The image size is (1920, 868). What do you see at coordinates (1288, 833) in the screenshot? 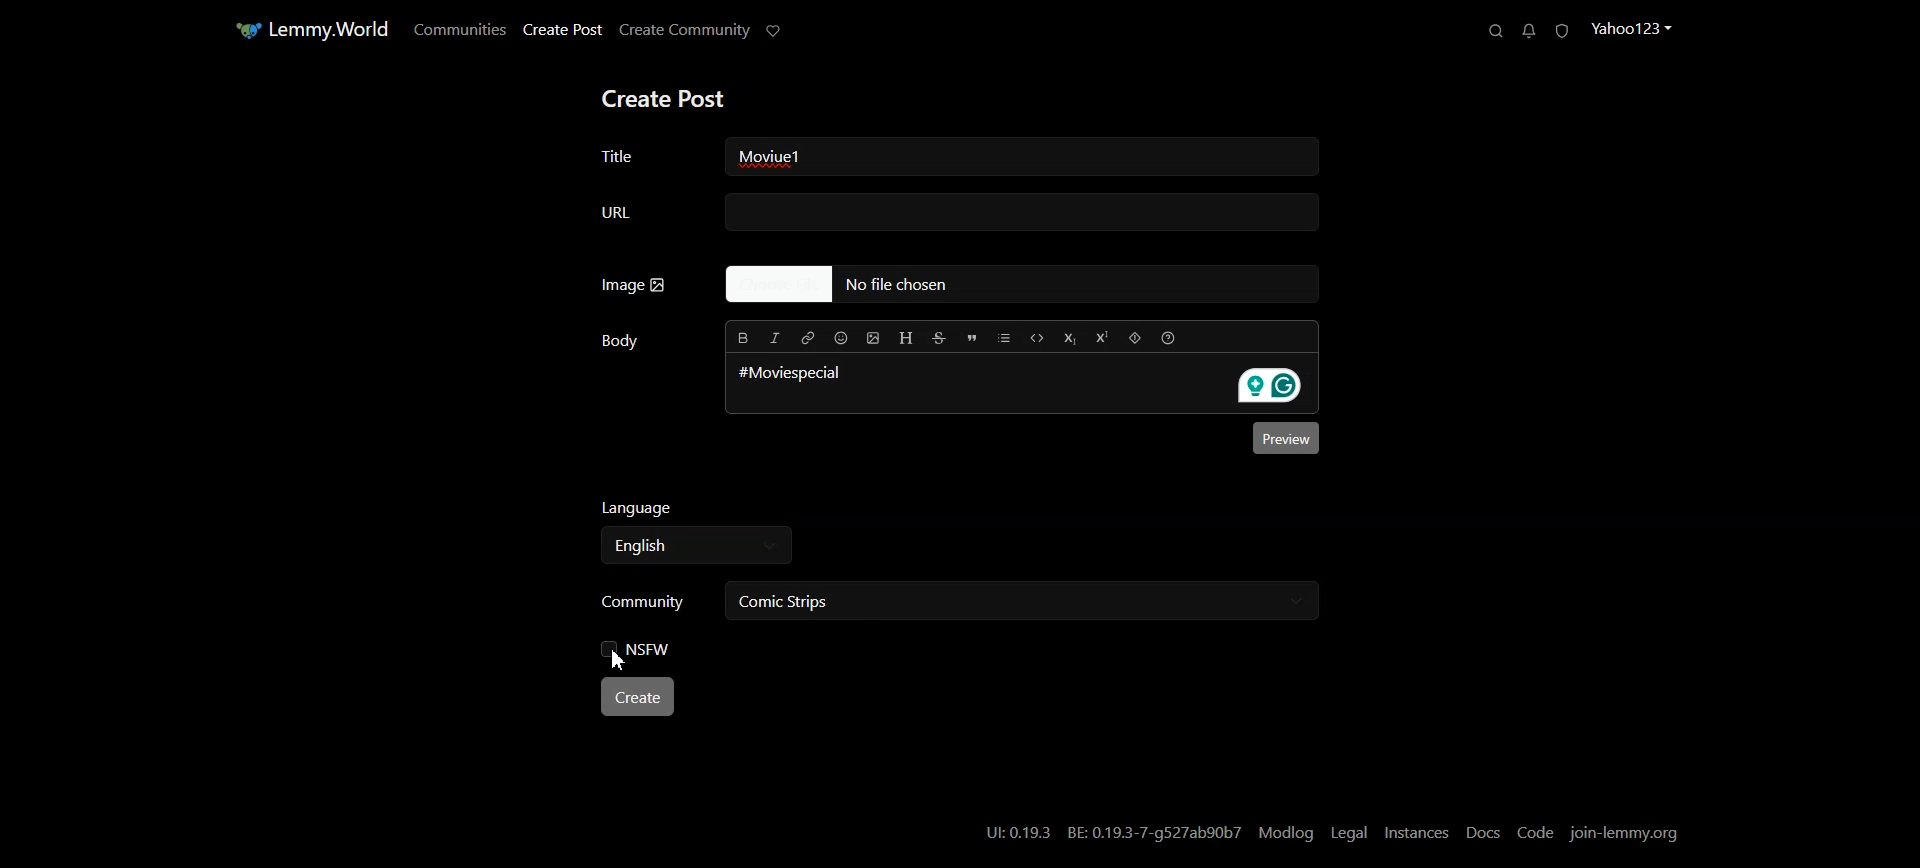
I see `Modlog` at bounding box center [1288, 833].